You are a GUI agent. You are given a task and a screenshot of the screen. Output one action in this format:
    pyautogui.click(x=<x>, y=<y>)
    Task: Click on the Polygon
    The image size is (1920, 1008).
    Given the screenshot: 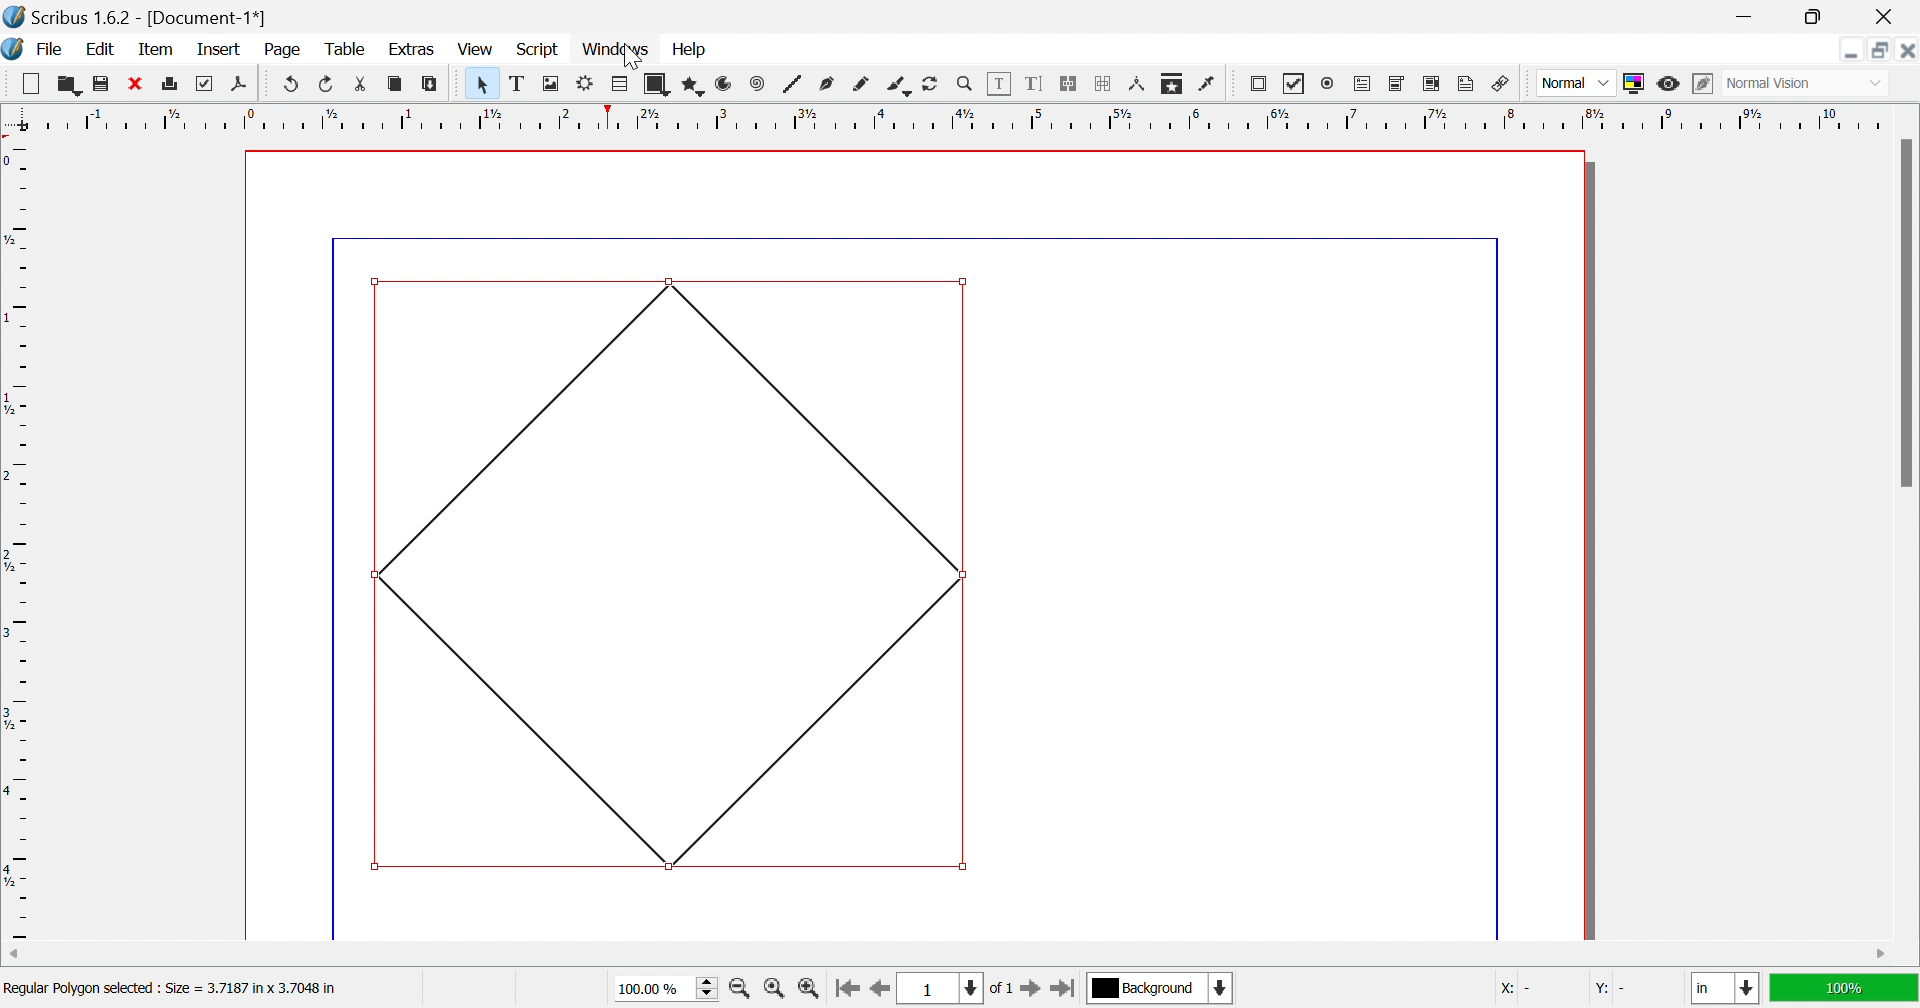 What is the action you would take?
    pyautogui.click(x=695, y=86)
    